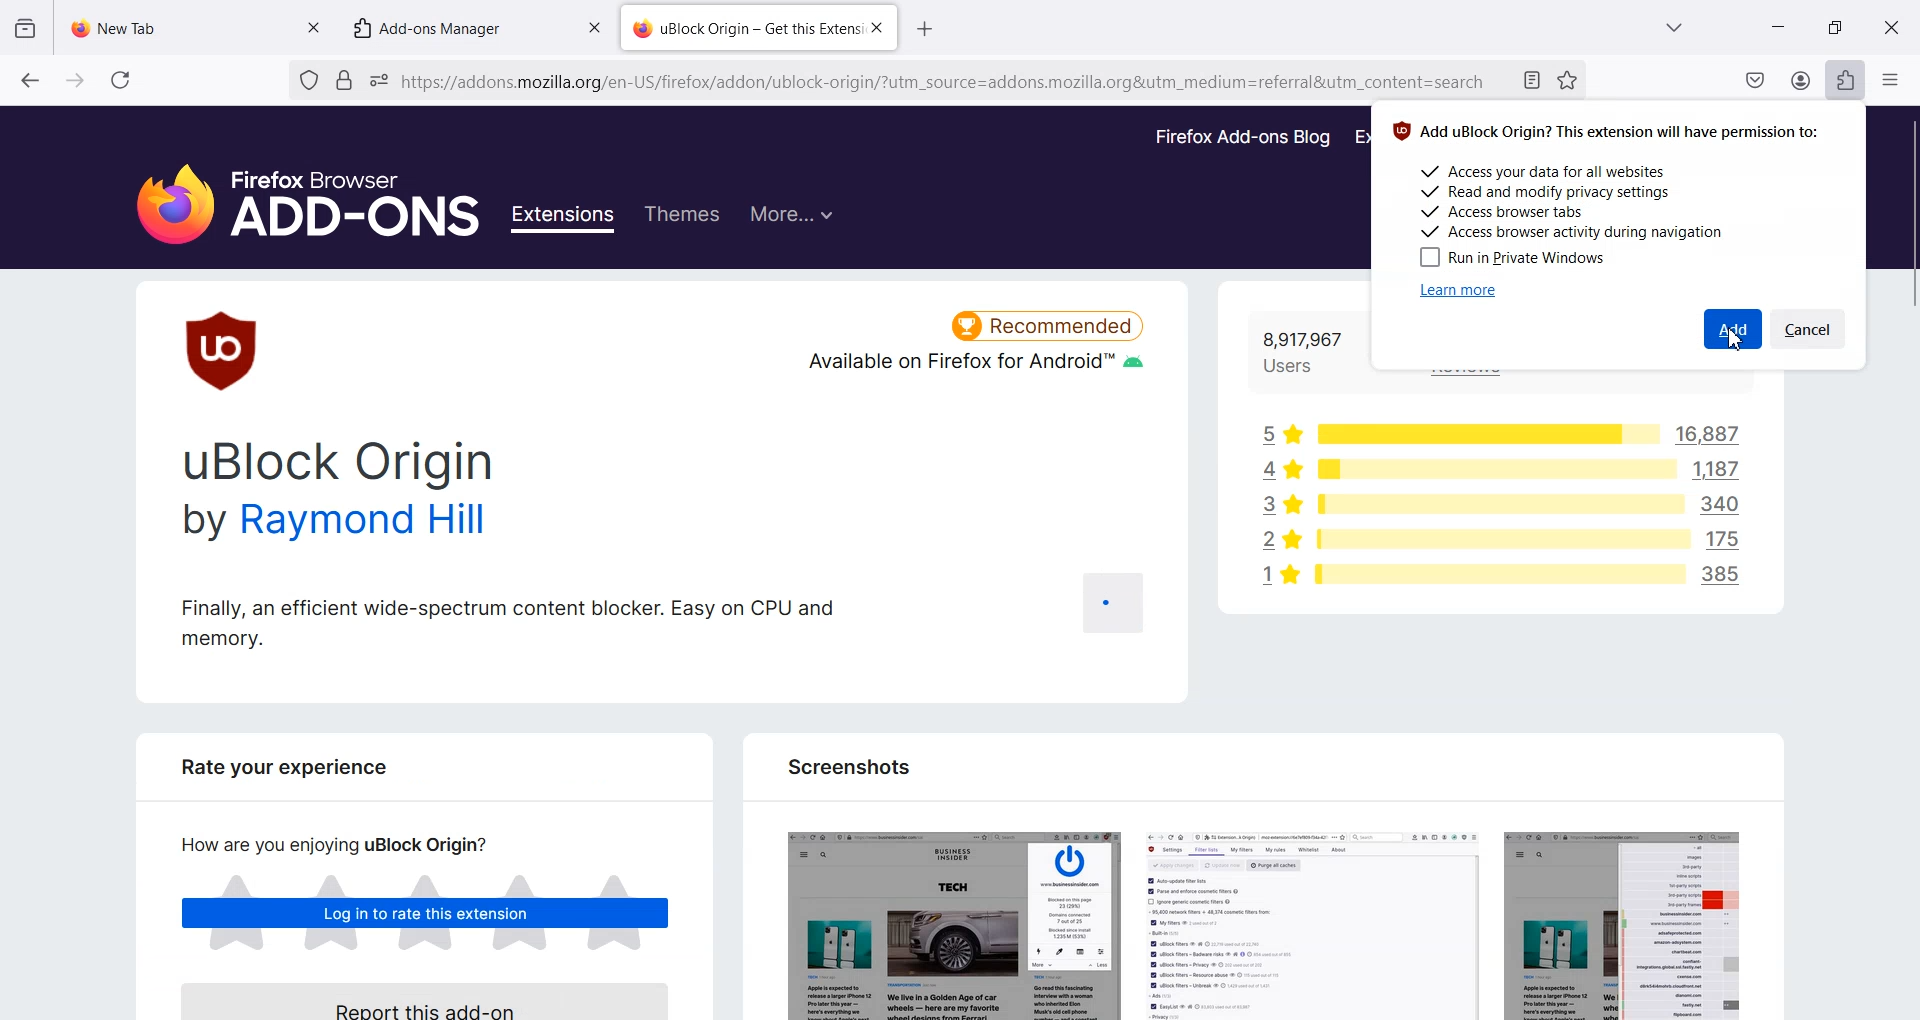 The image size is (1920, 1020). What do you see at coordinates (178, 23) in the screenshot?
I see `New Tab` at bounding box center [178, 23].